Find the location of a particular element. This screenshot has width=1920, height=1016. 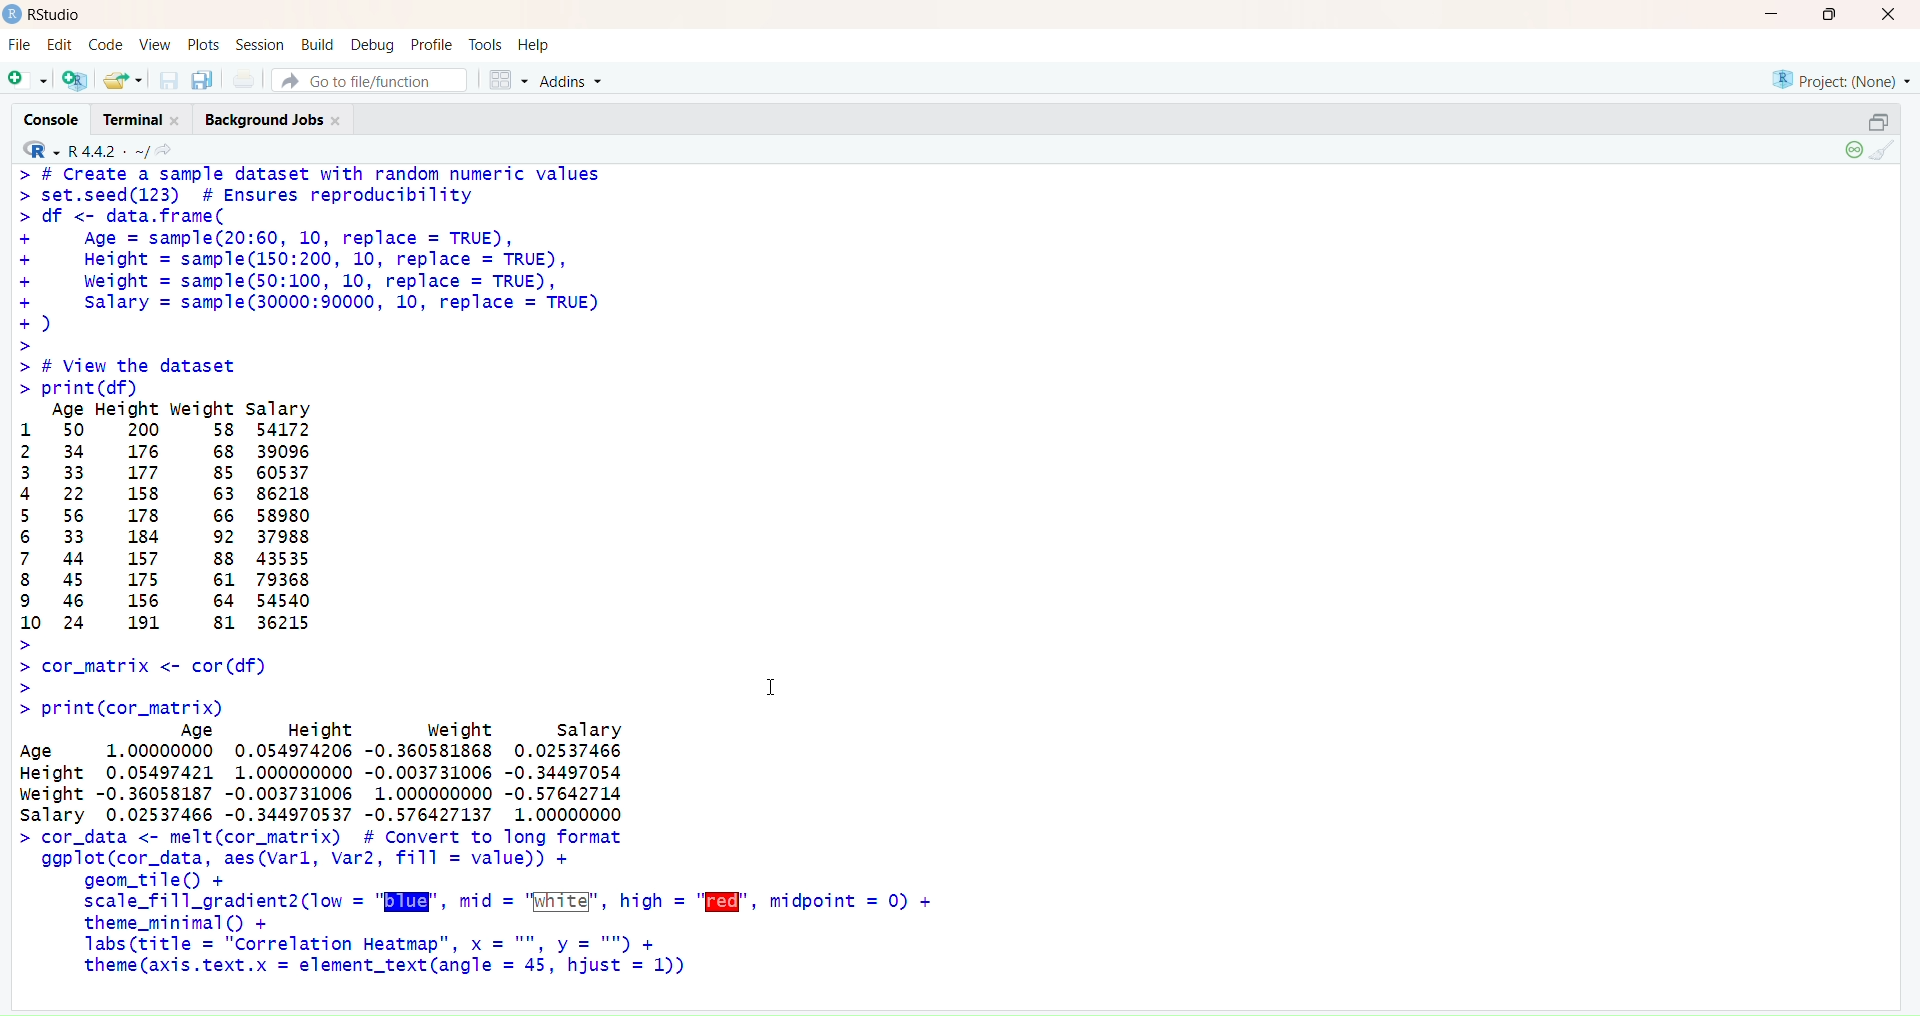

Print the current file is located at coordinates (245, 79).